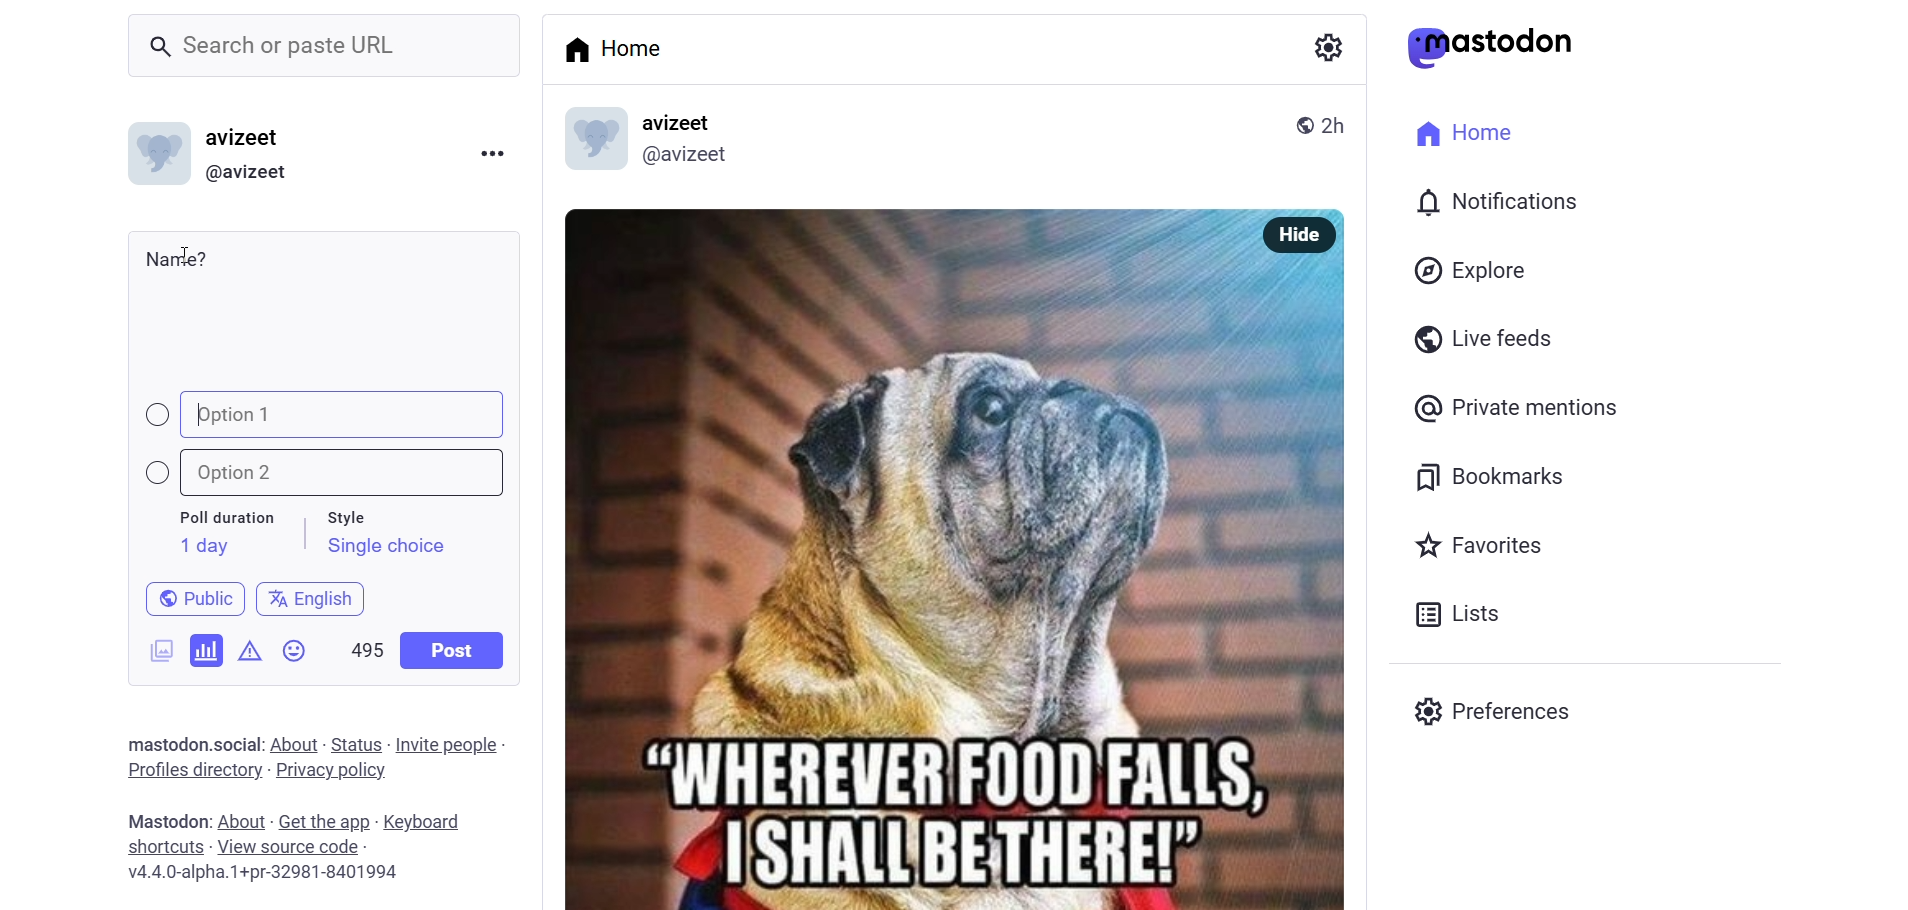  I want to click on option 2, so click(335, 473).